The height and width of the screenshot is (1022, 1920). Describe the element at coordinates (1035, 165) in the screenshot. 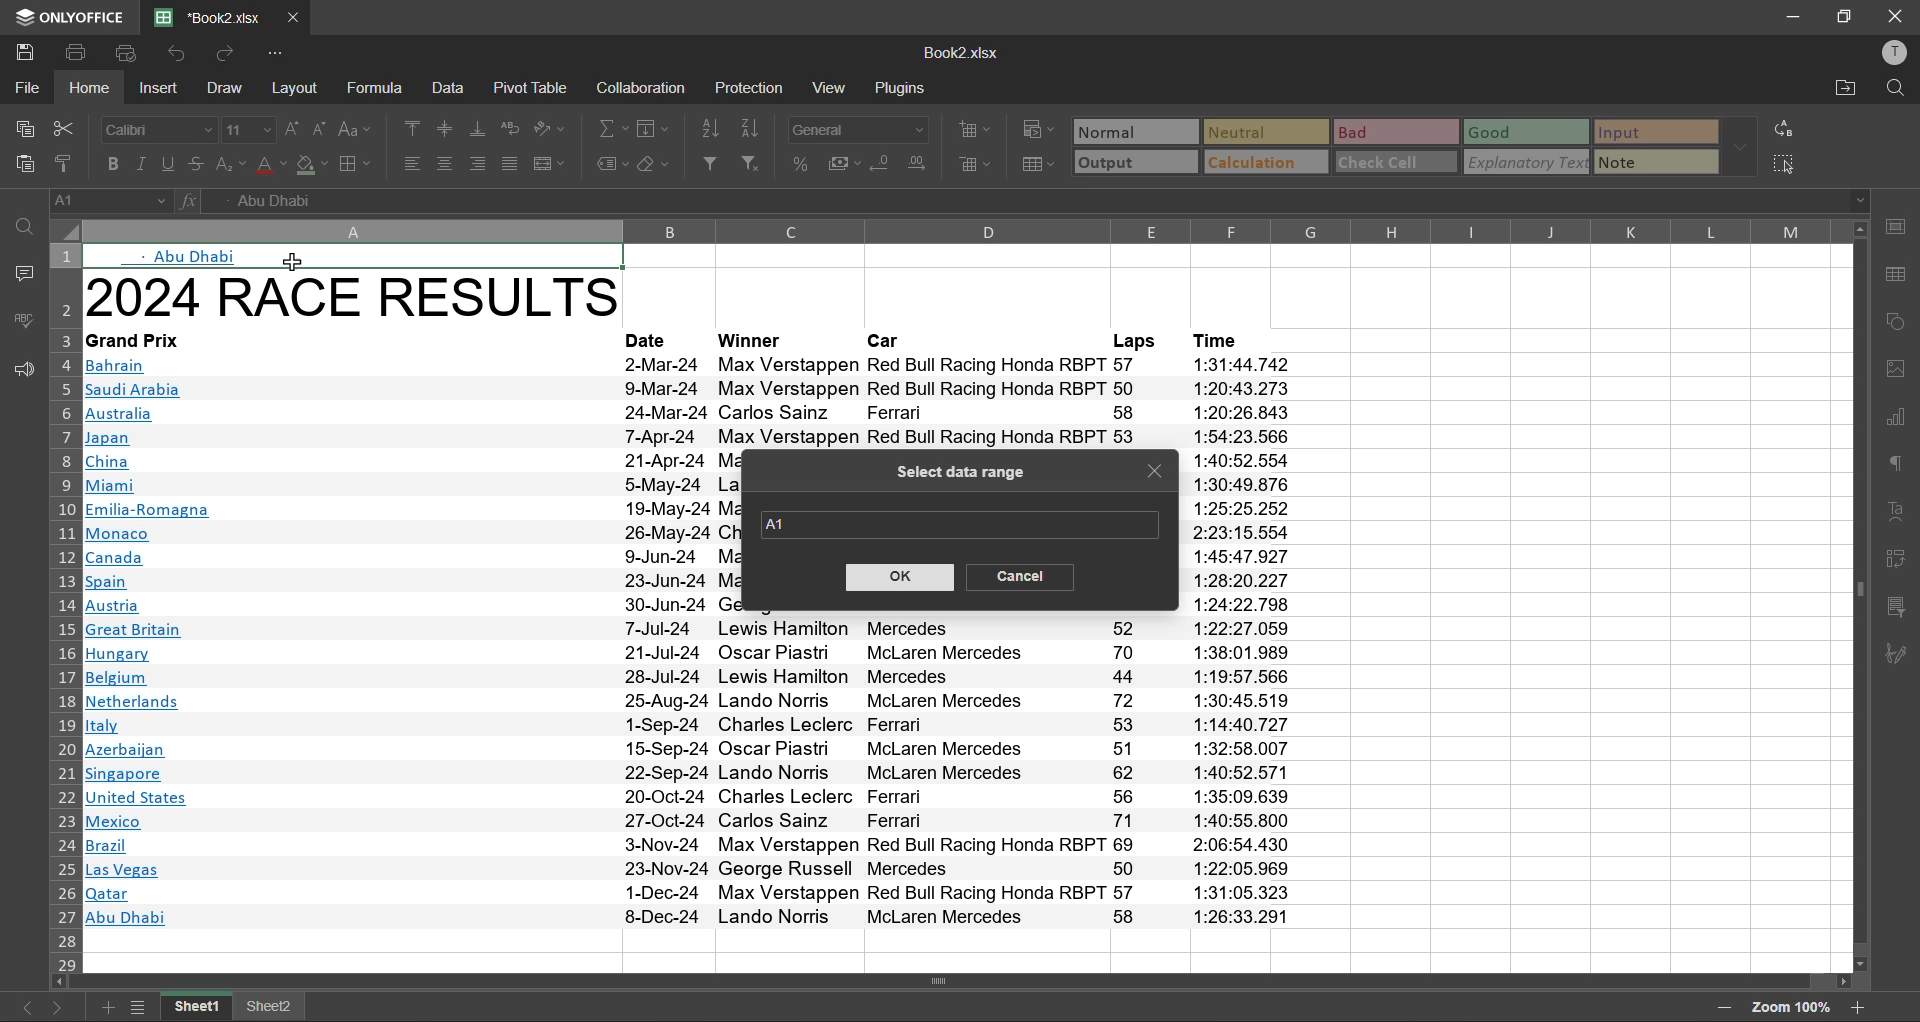

I see `format as table` at that location.